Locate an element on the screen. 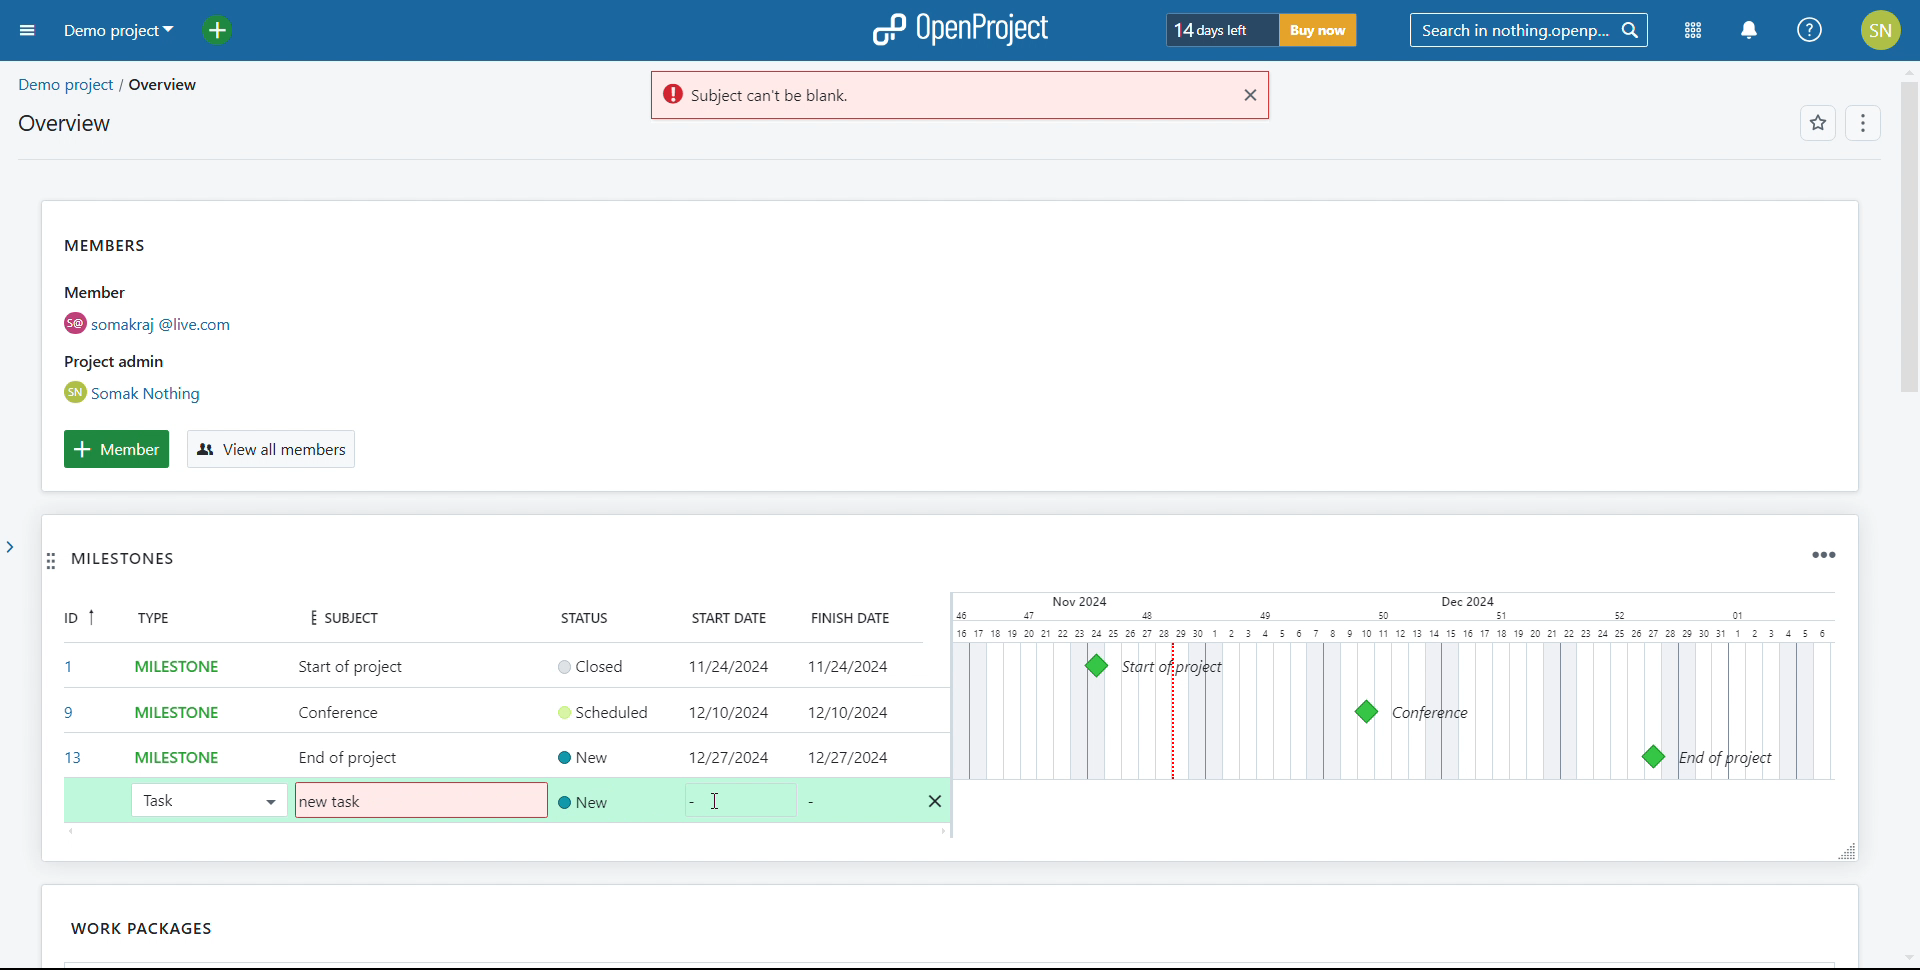  work packages is located at coordinates (95, 928).